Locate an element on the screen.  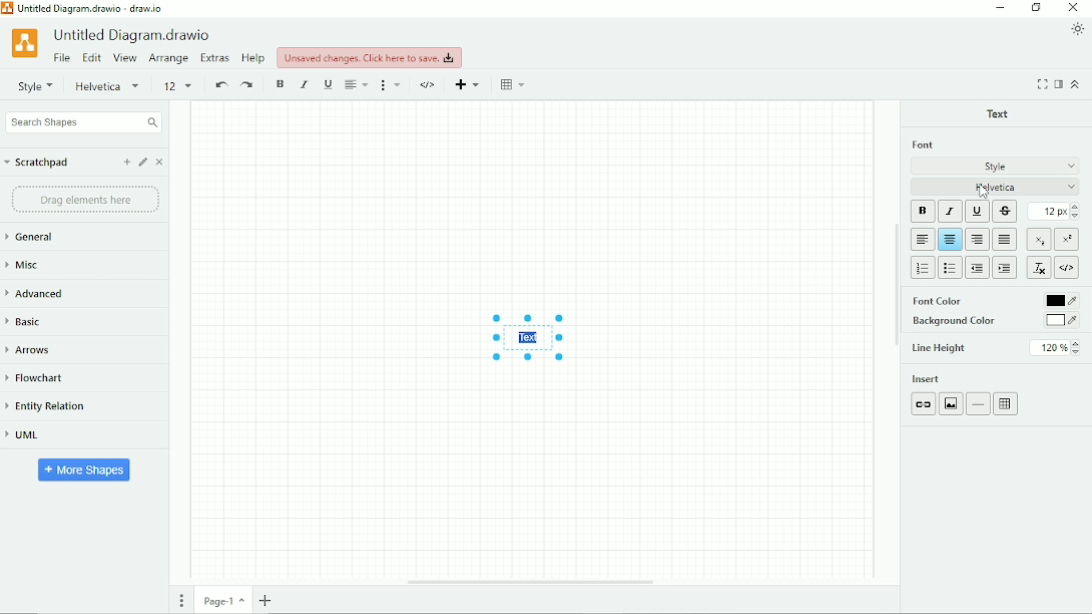
Text is located at coordinates (998, 113).